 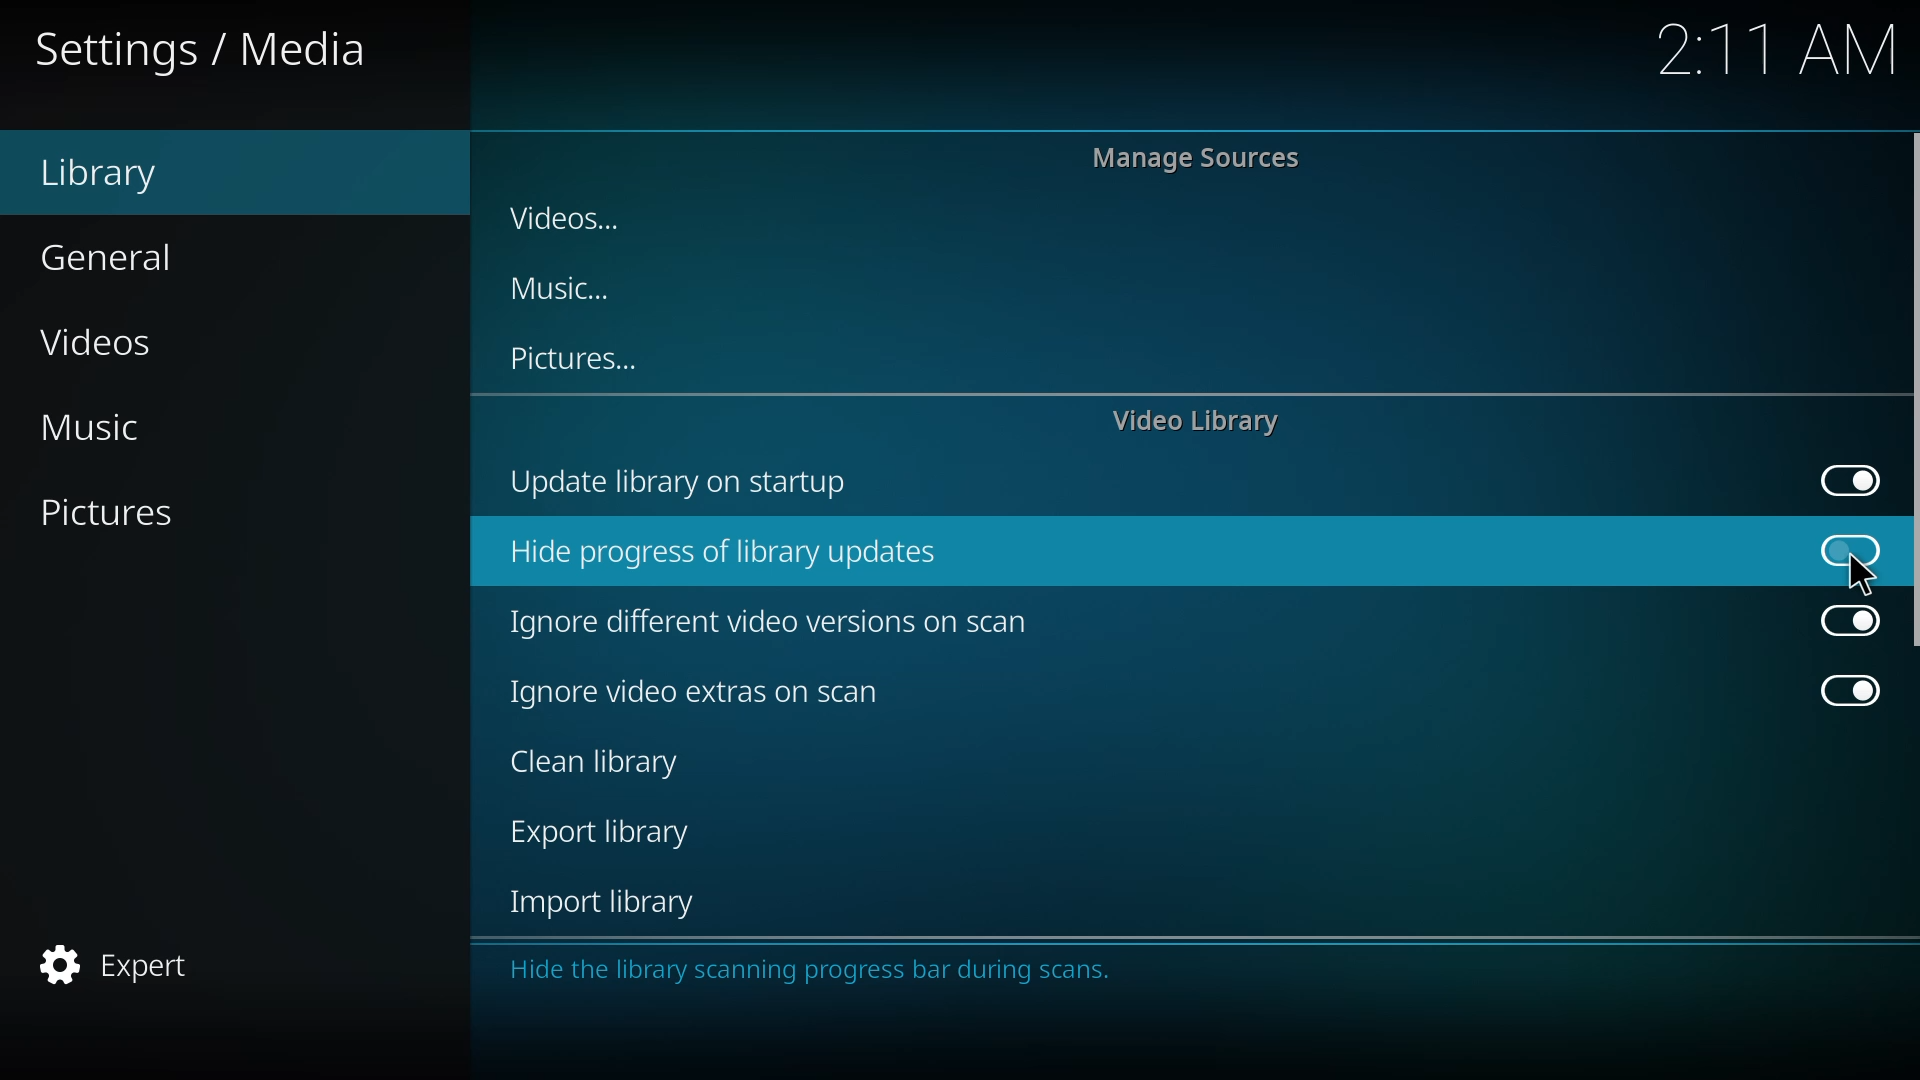 What do you see at coordinates (781, 619) in the screenshot?
I see `ignore different video versions on scan` at bounding box center [781, 619].